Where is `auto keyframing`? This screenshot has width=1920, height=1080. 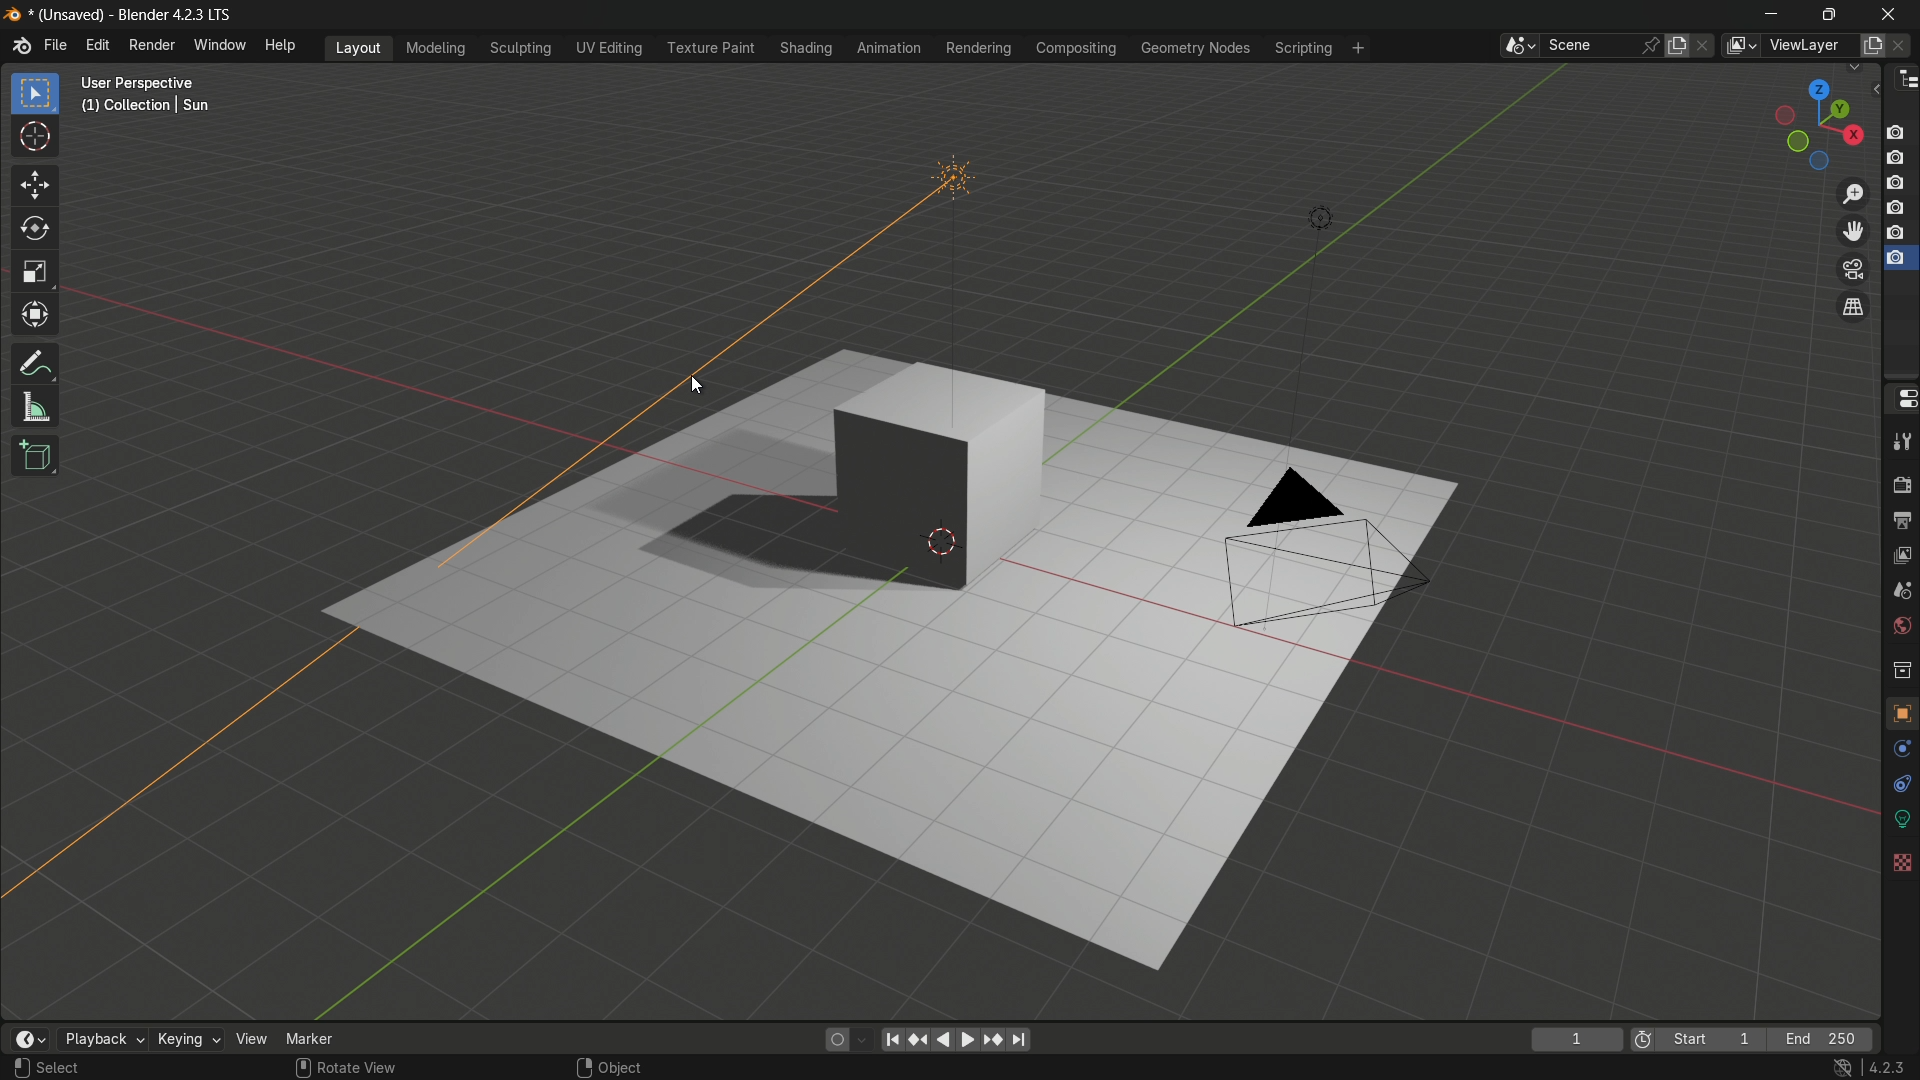
auto keyframing is located at coordinates (862, 1041).